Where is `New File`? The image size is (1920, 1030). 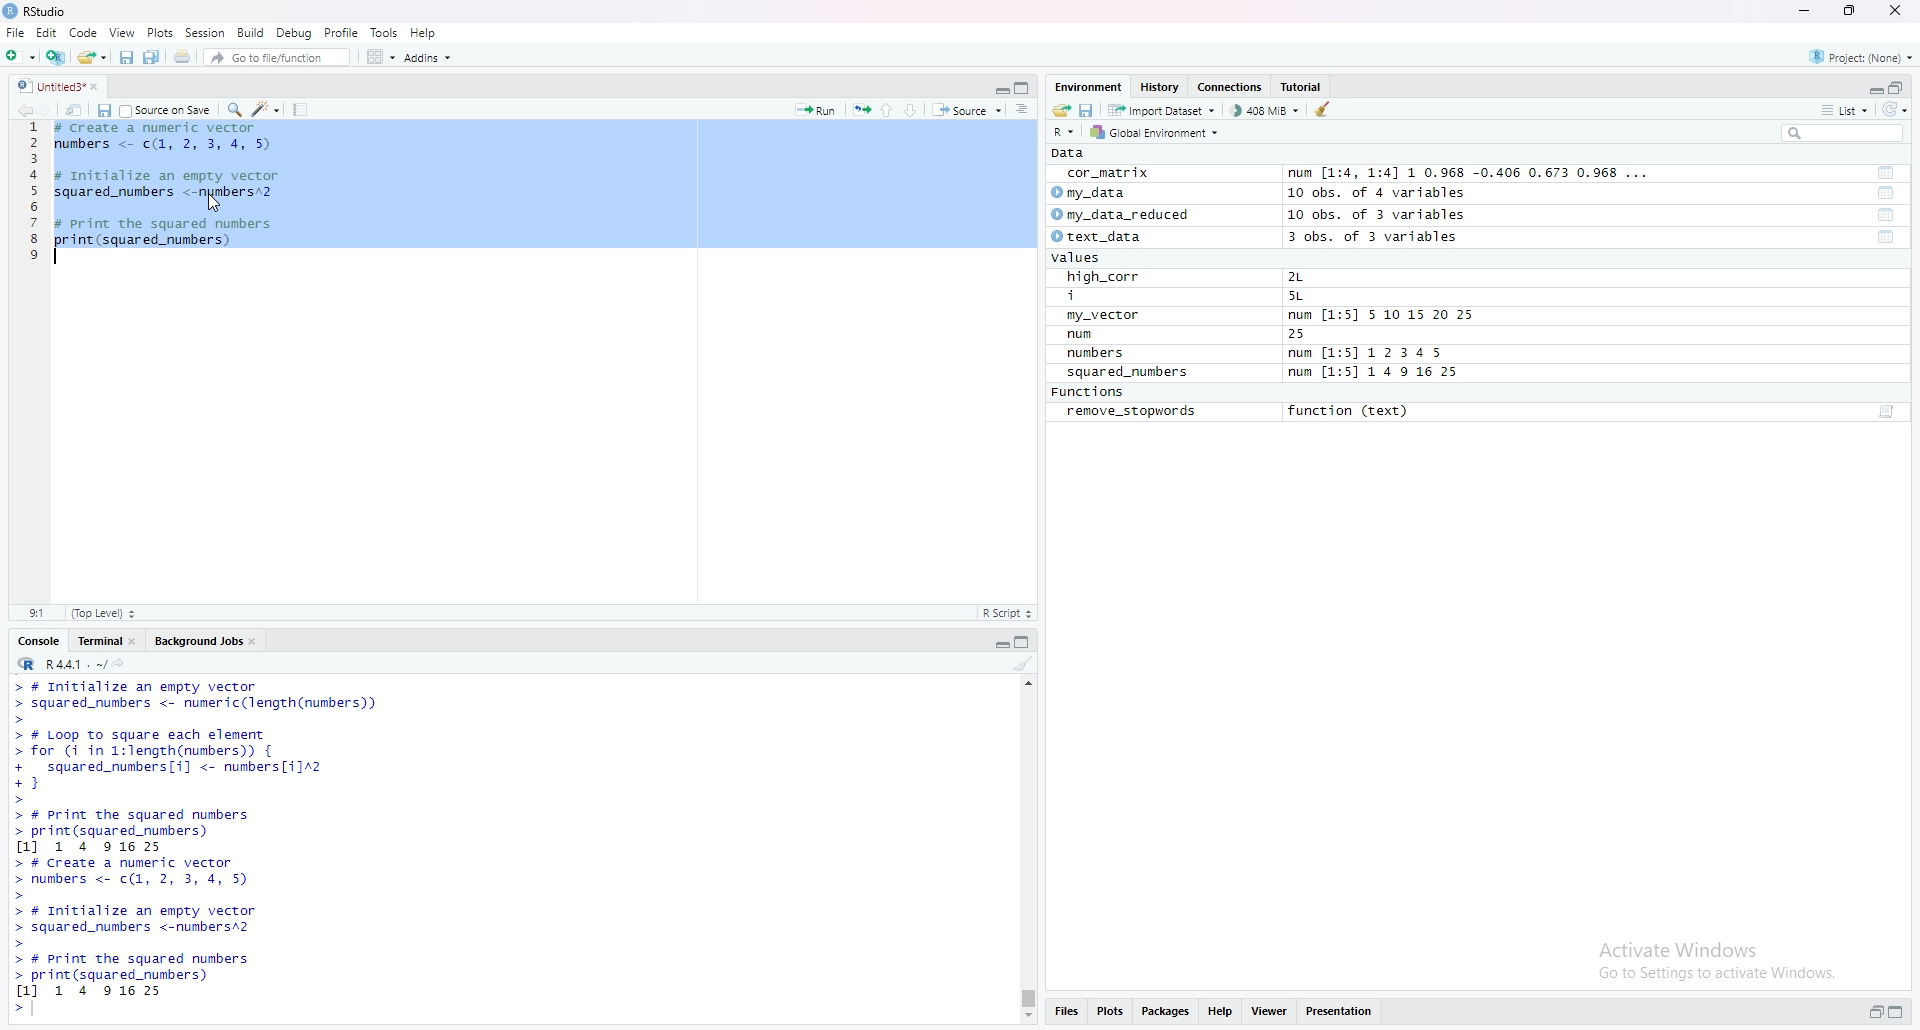
New File is located at coordinates (19, 54).